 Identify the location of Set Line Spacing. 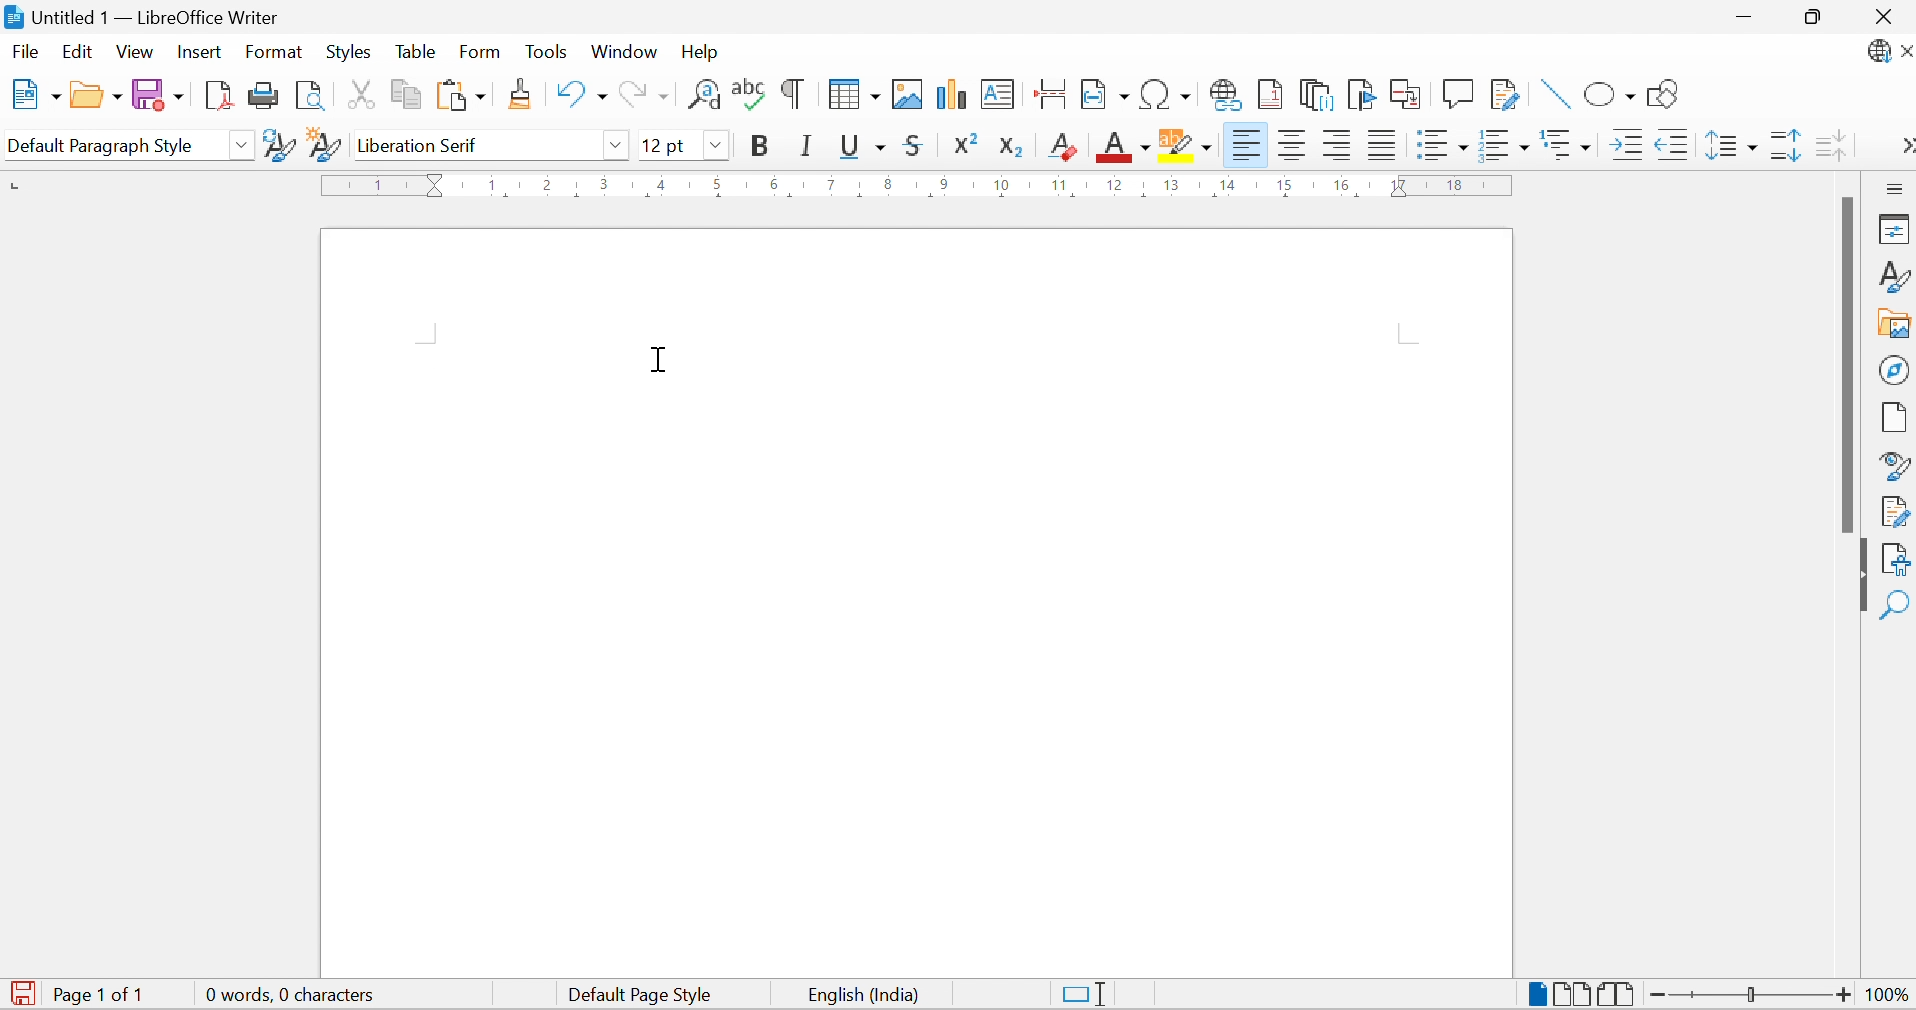
(1730, 146).